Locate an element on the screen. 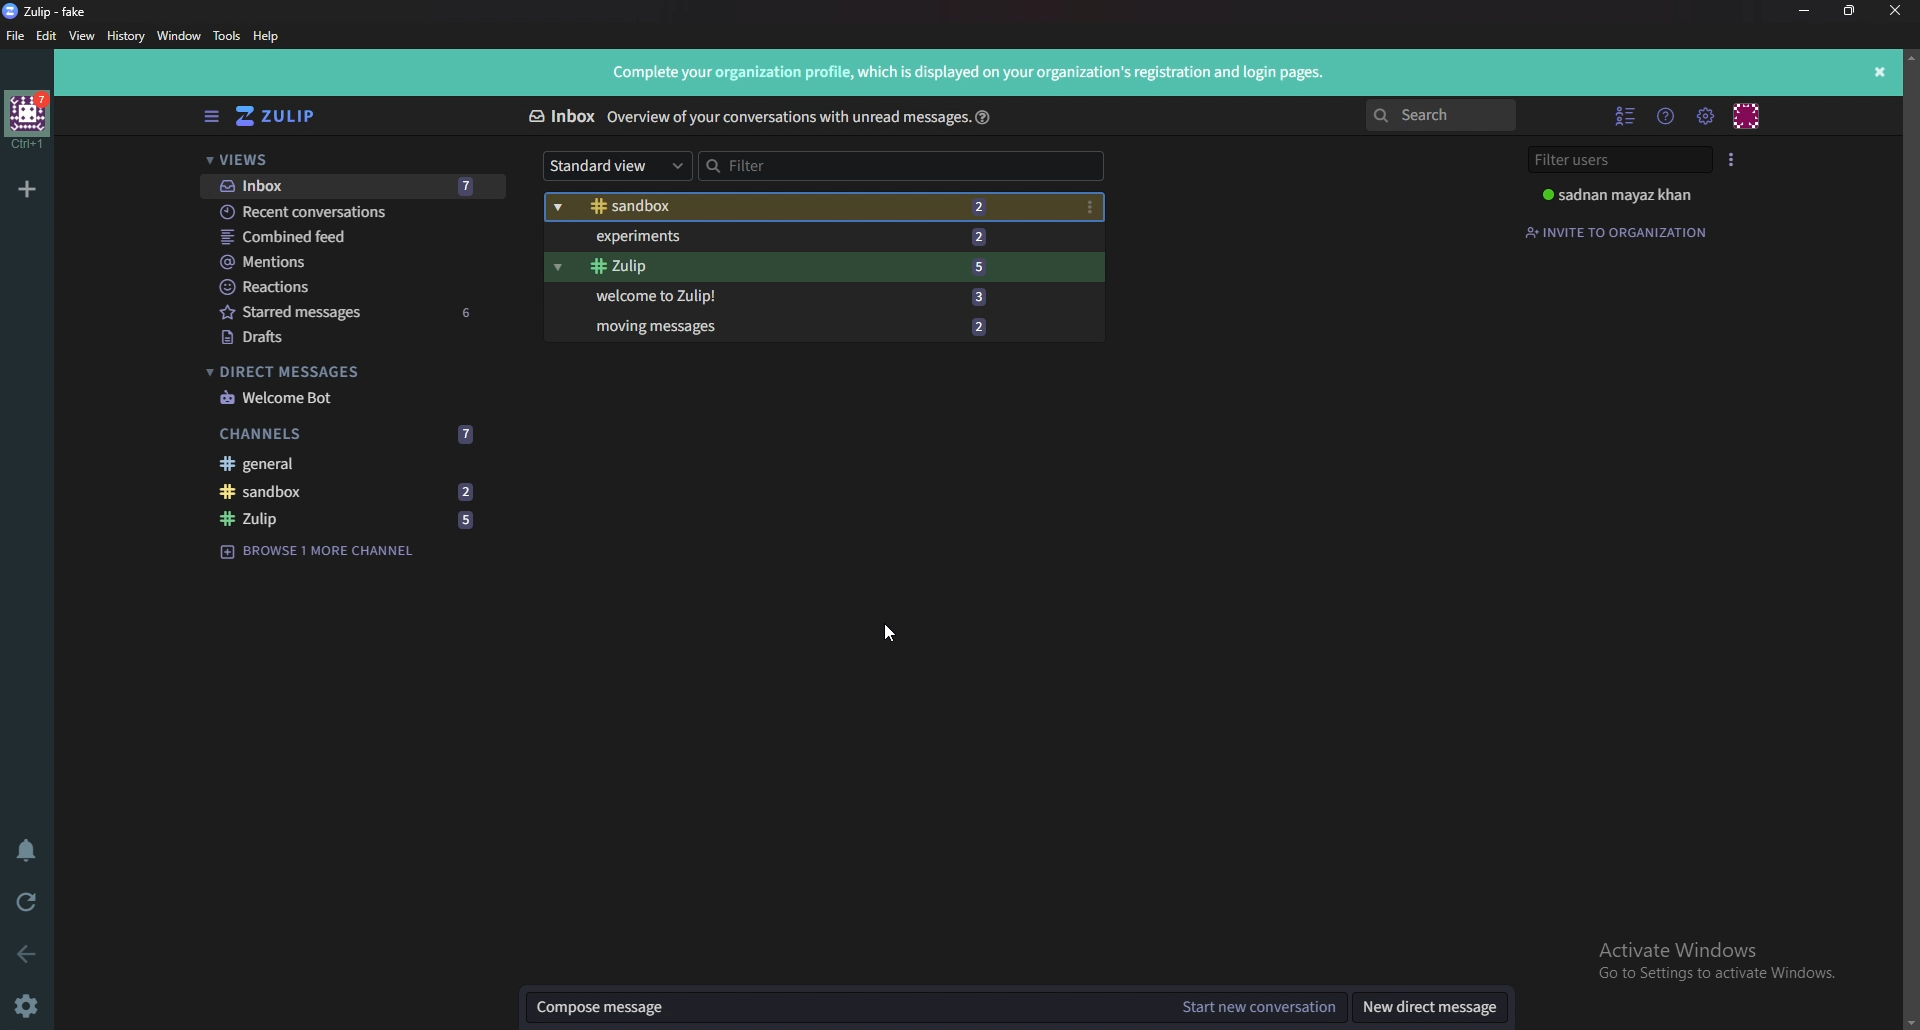  Sandbox is located at coordinates (795, 207).